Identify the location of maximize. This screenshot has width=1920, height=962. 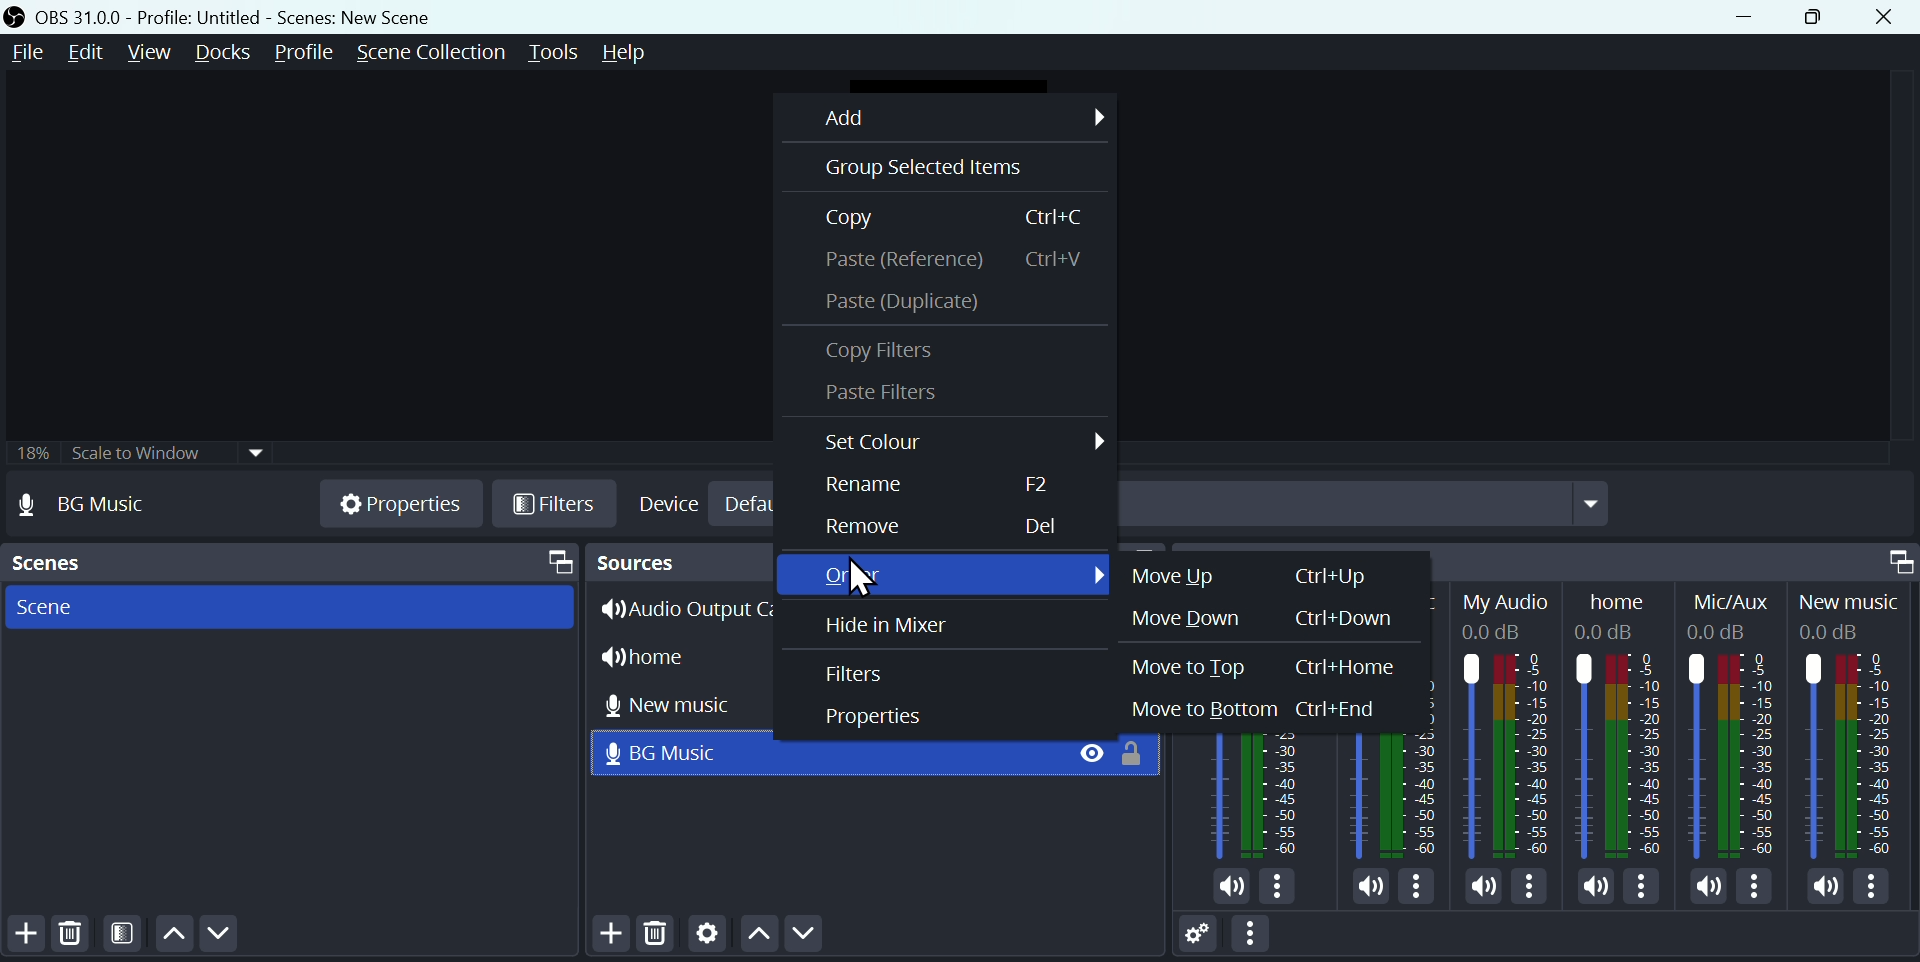
(1894, 557).